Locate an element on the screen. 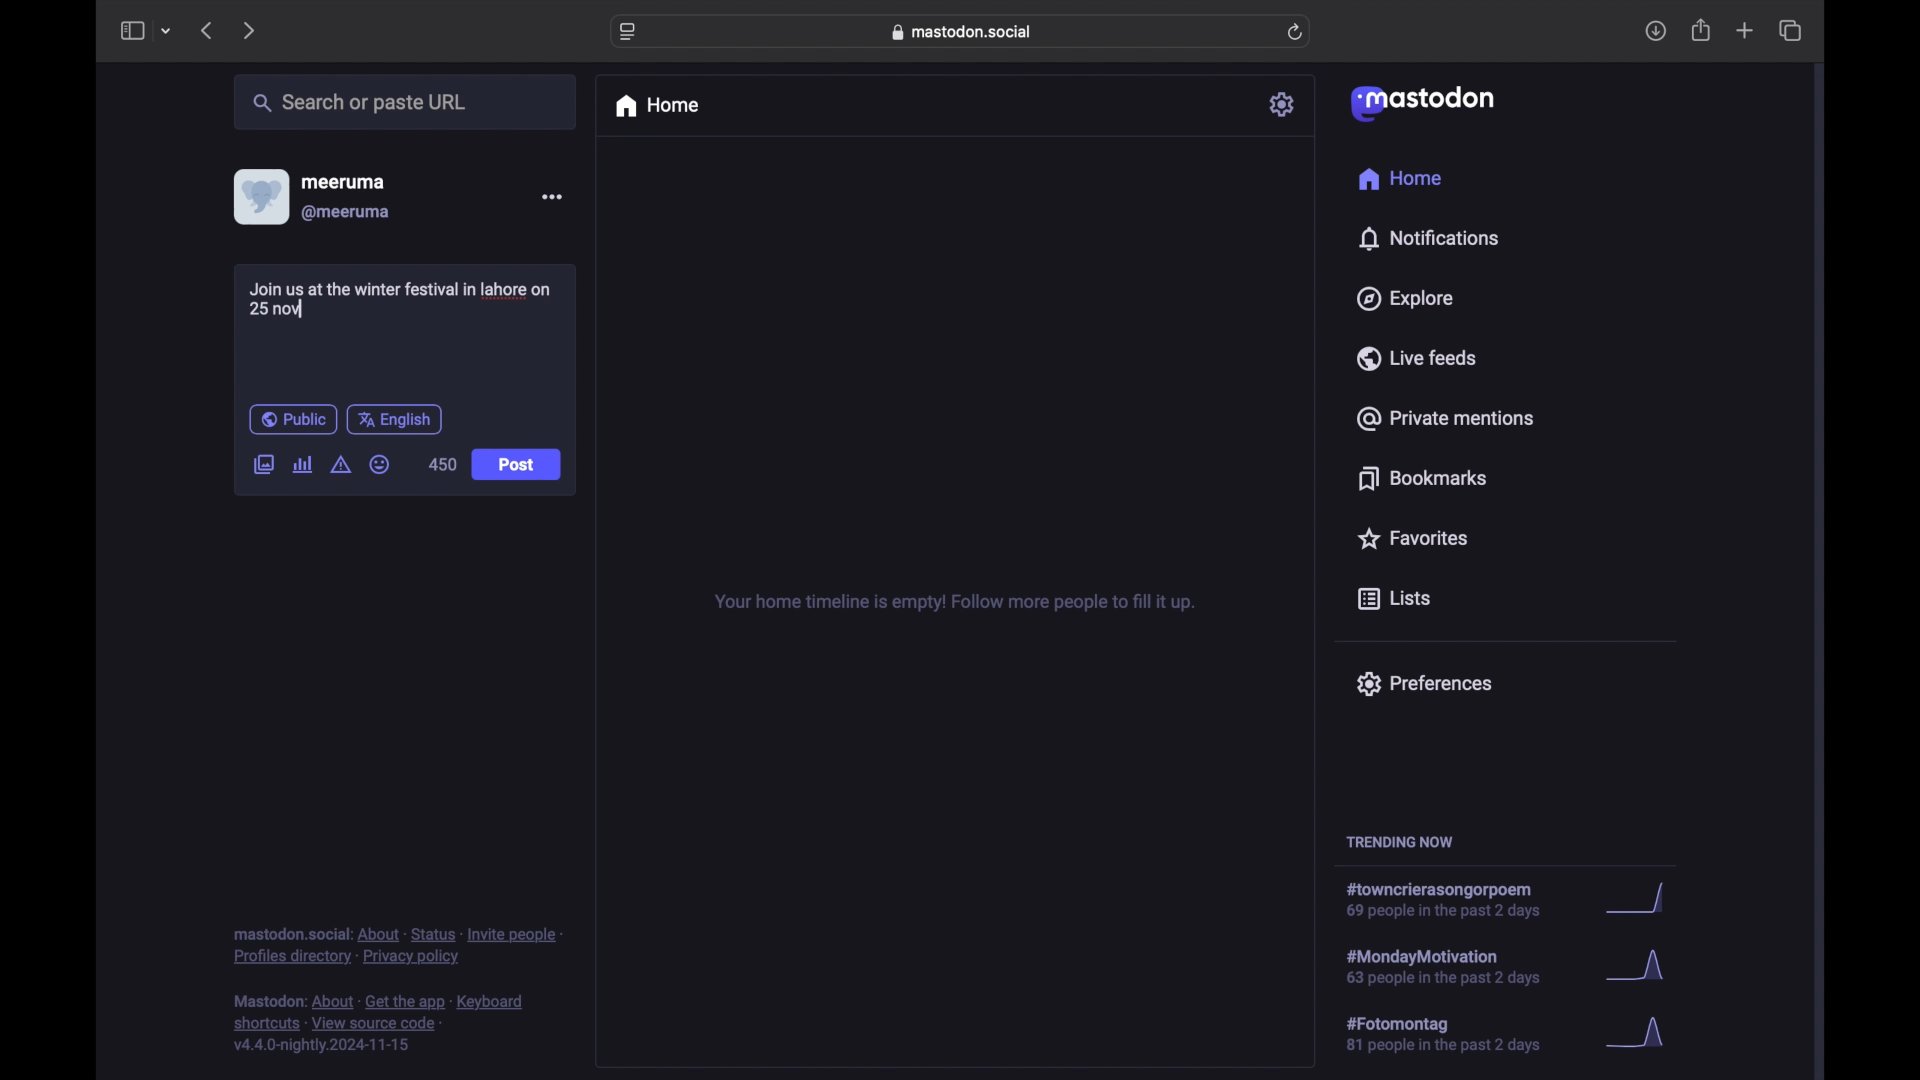 This screenshot has width=1920, height=1080. show tab overview is located at coordinates (1790, 31).